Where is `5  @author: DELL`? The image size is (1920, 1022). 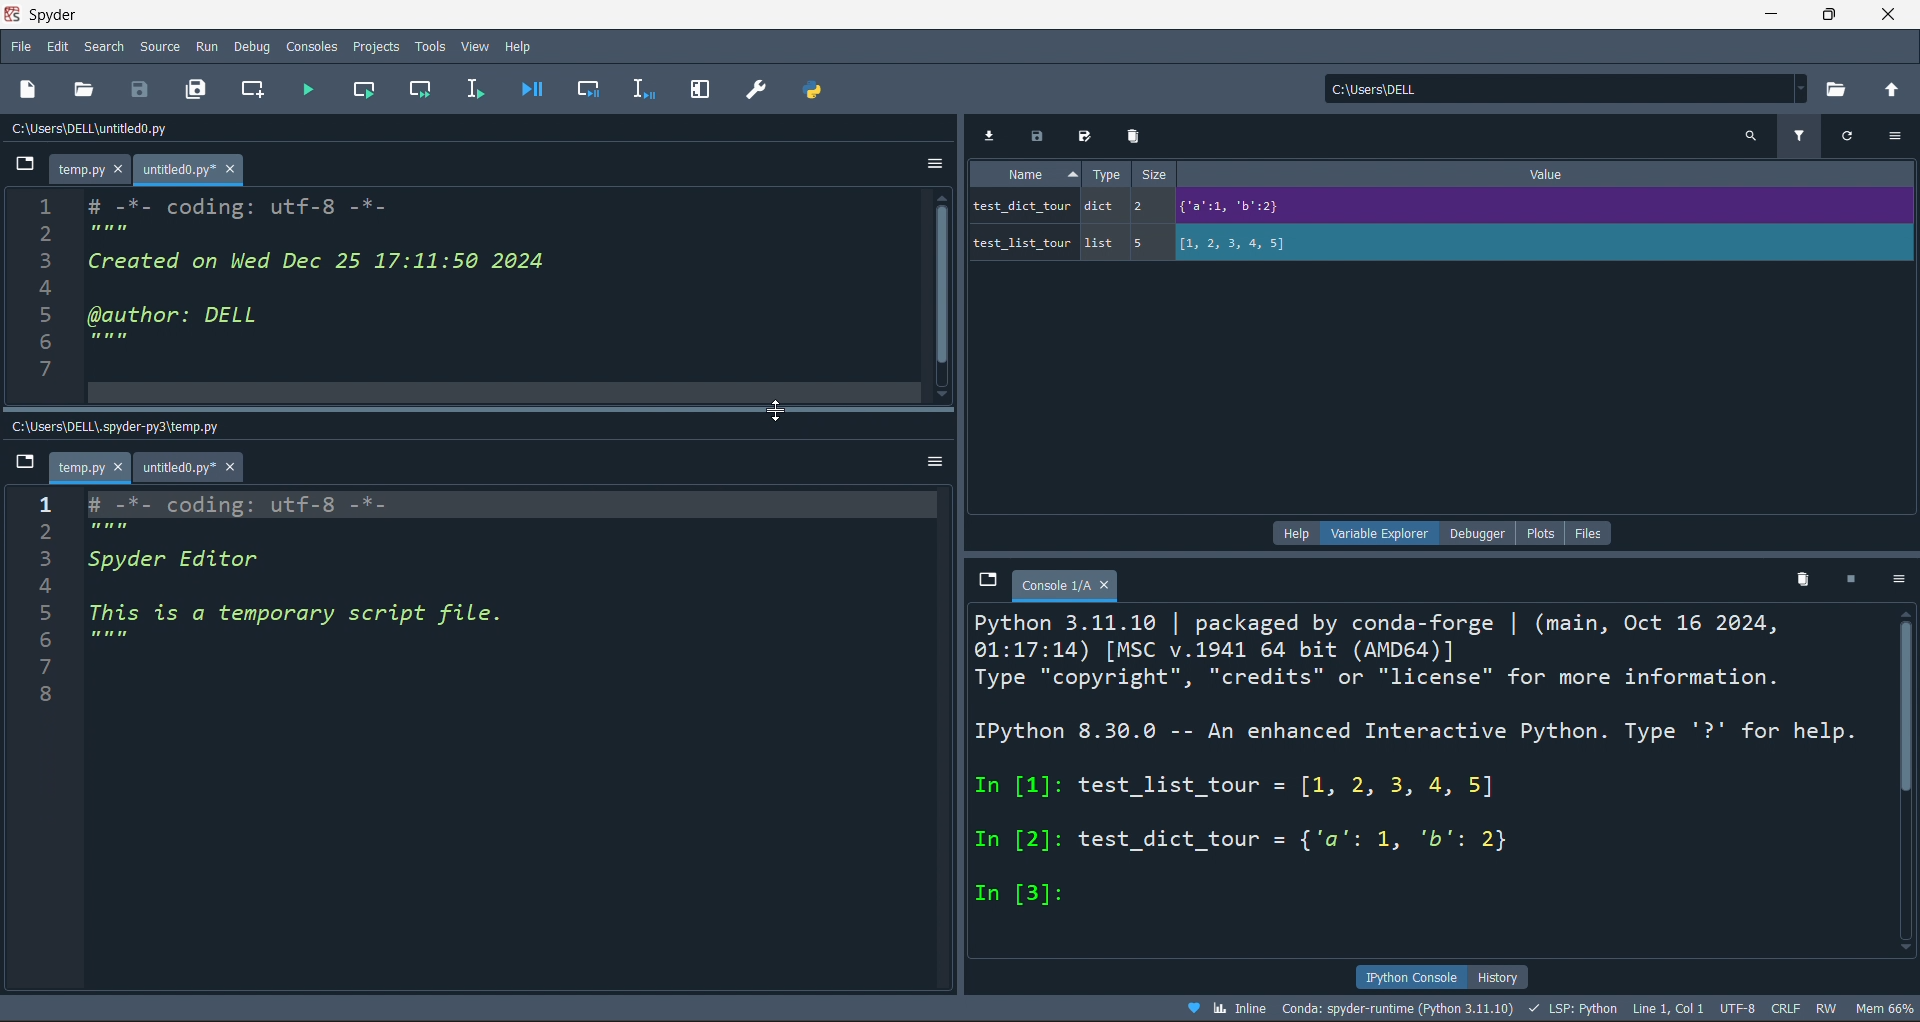
5  @author: DELL is located at coordinates (189, 317).